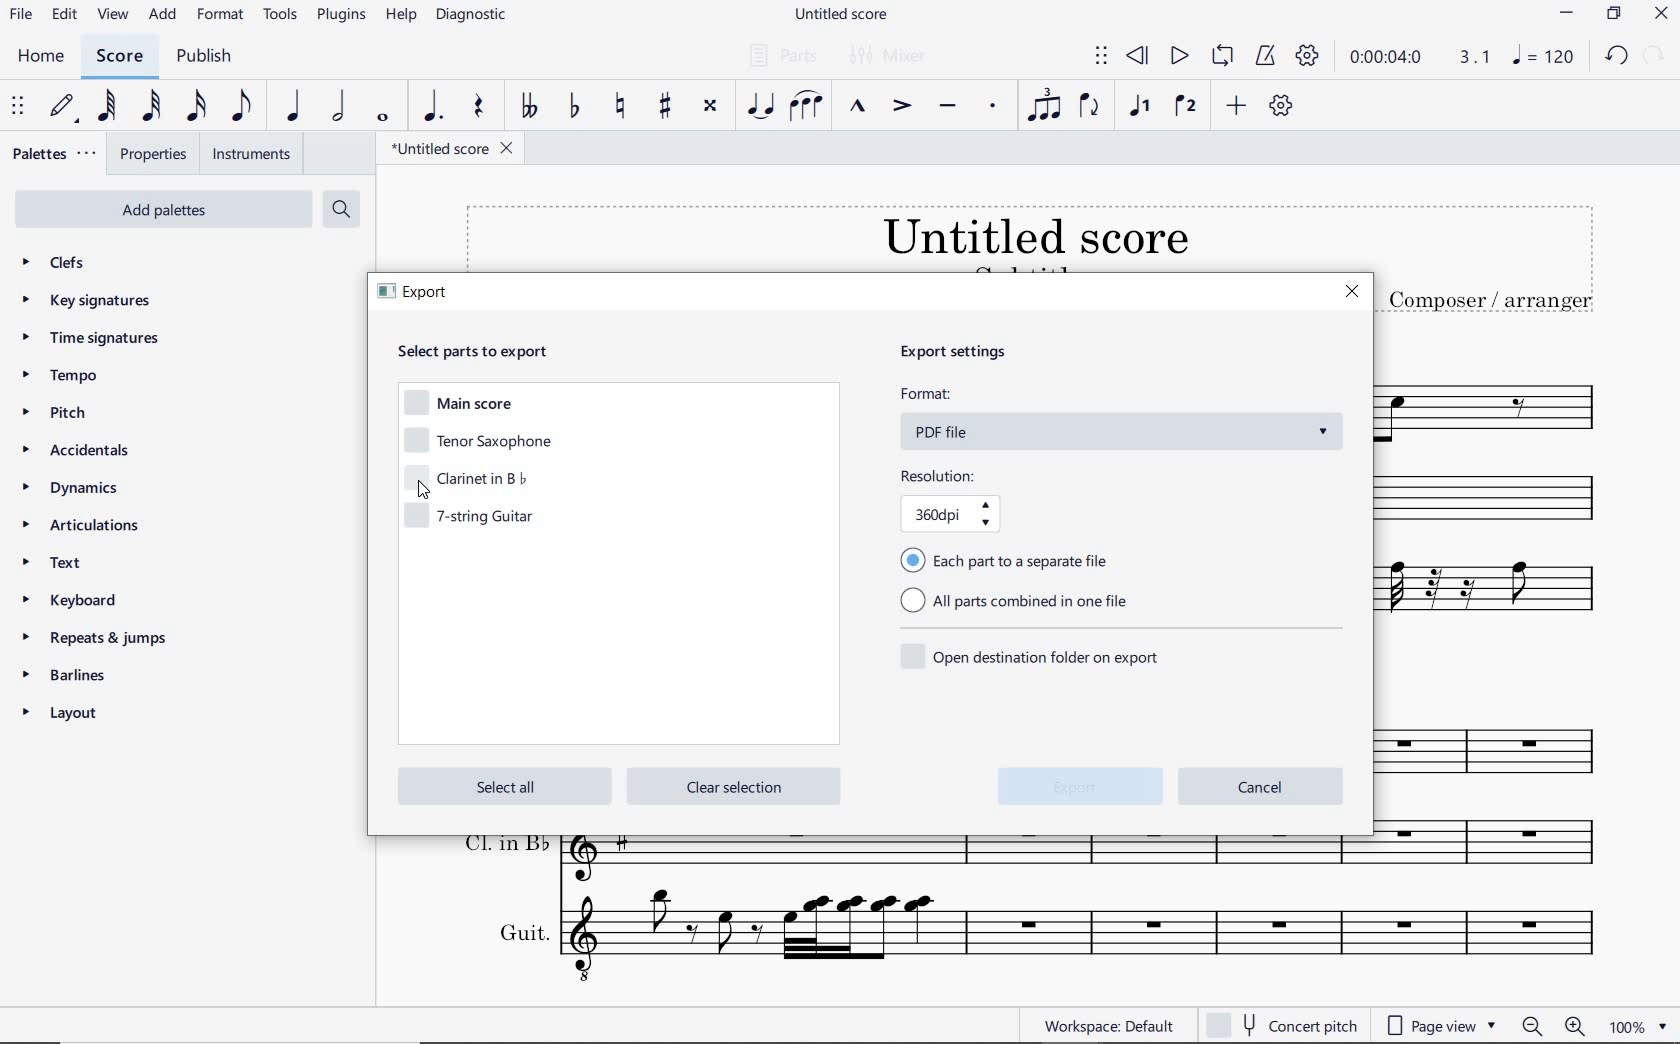  I want to click on DIAGNOSTIC, so click(471, 16).